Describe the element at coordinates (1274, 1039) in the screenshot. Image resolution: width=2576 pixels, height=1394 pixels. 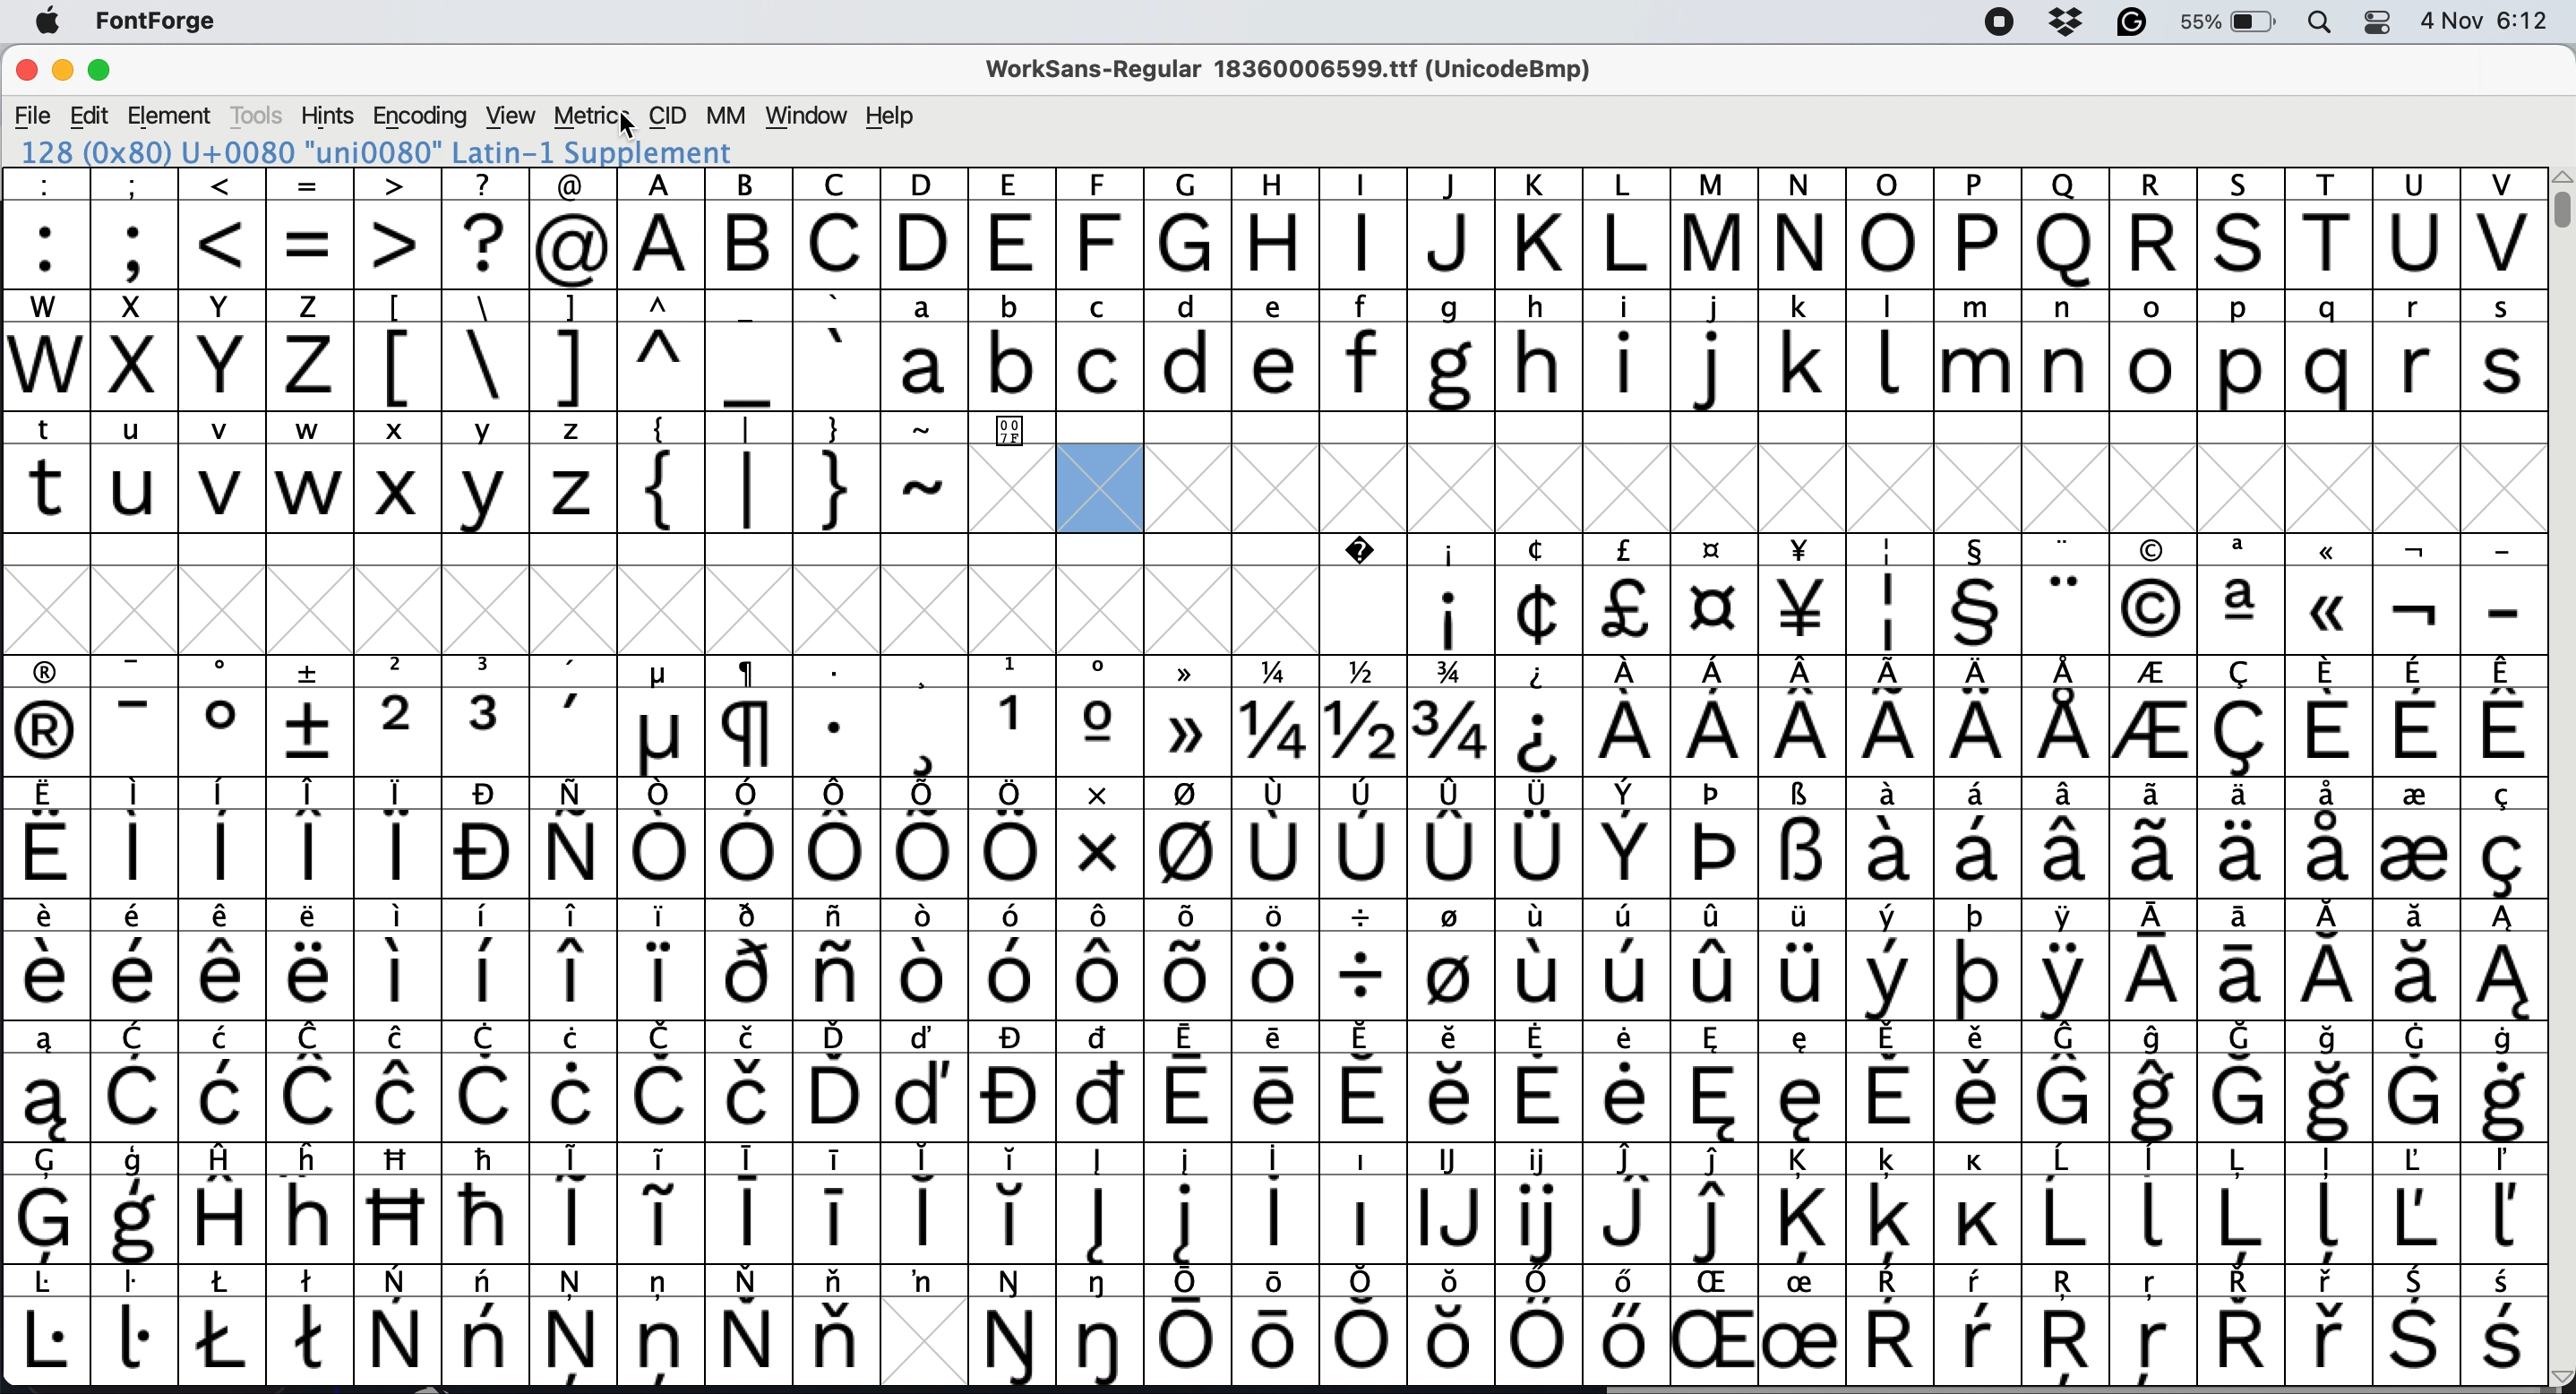
I see `special characters` at that location.